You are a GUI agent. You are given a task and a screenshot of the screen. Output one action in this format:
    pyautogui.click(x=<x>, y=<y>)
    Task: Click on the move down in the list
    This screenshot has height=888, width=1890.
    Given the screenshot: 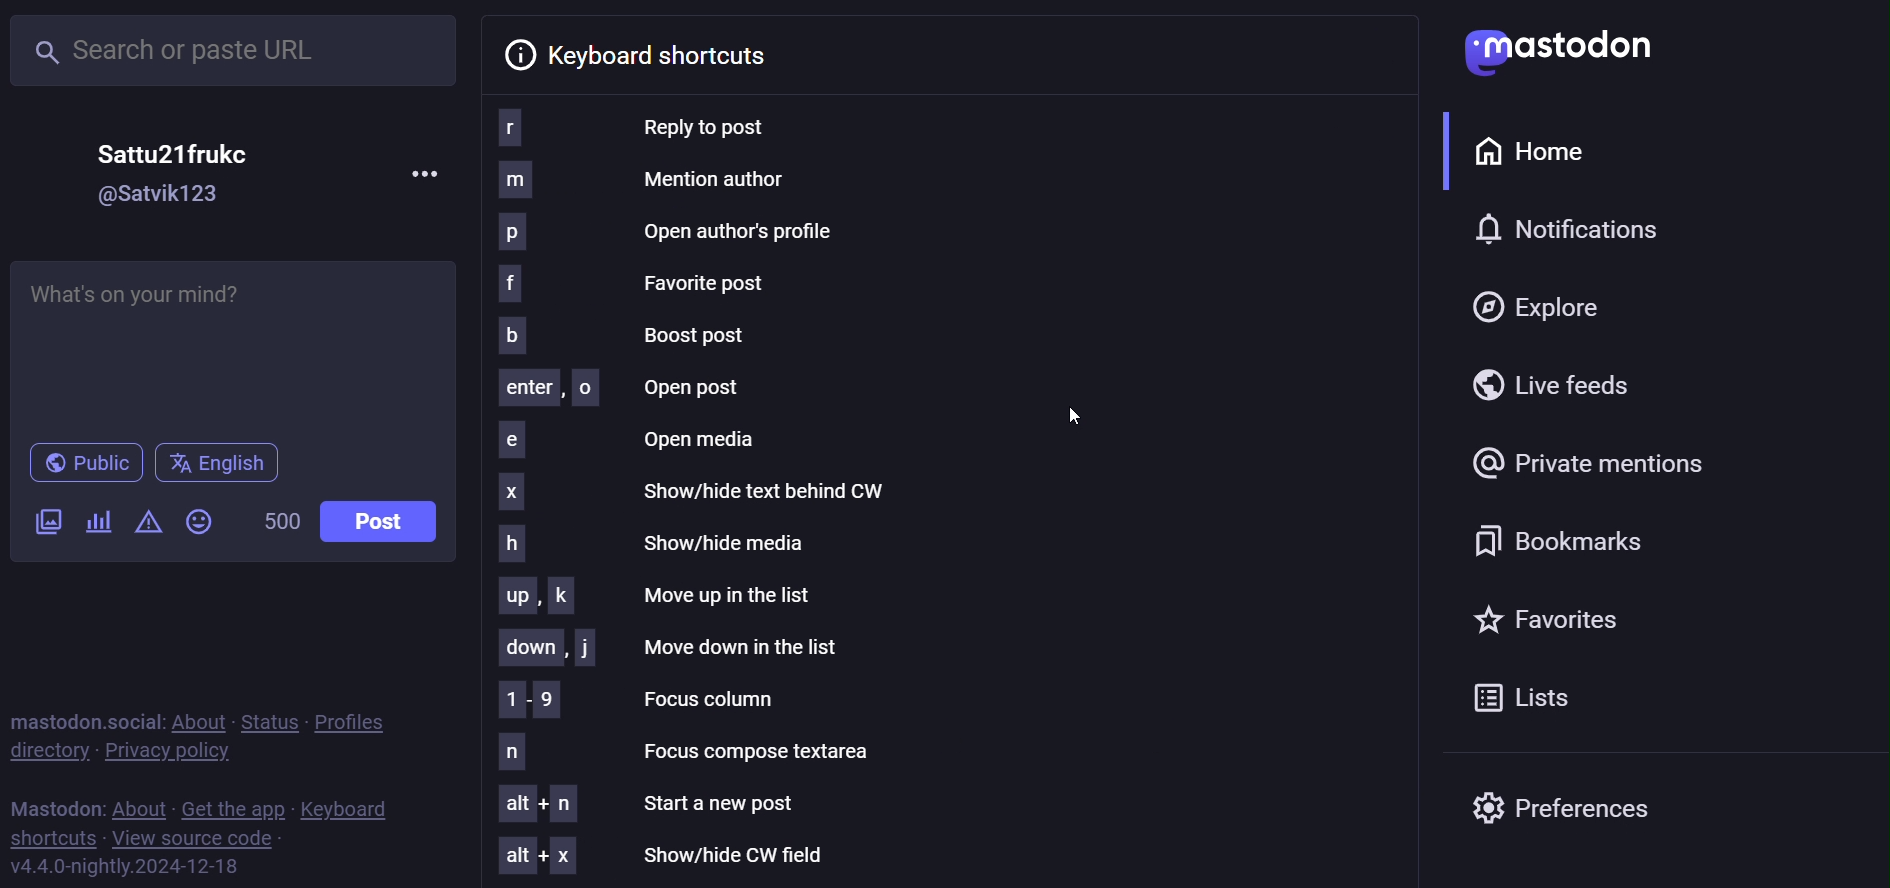 What is the action you would take?
    pyautogui.click(x=670, y=646)
    